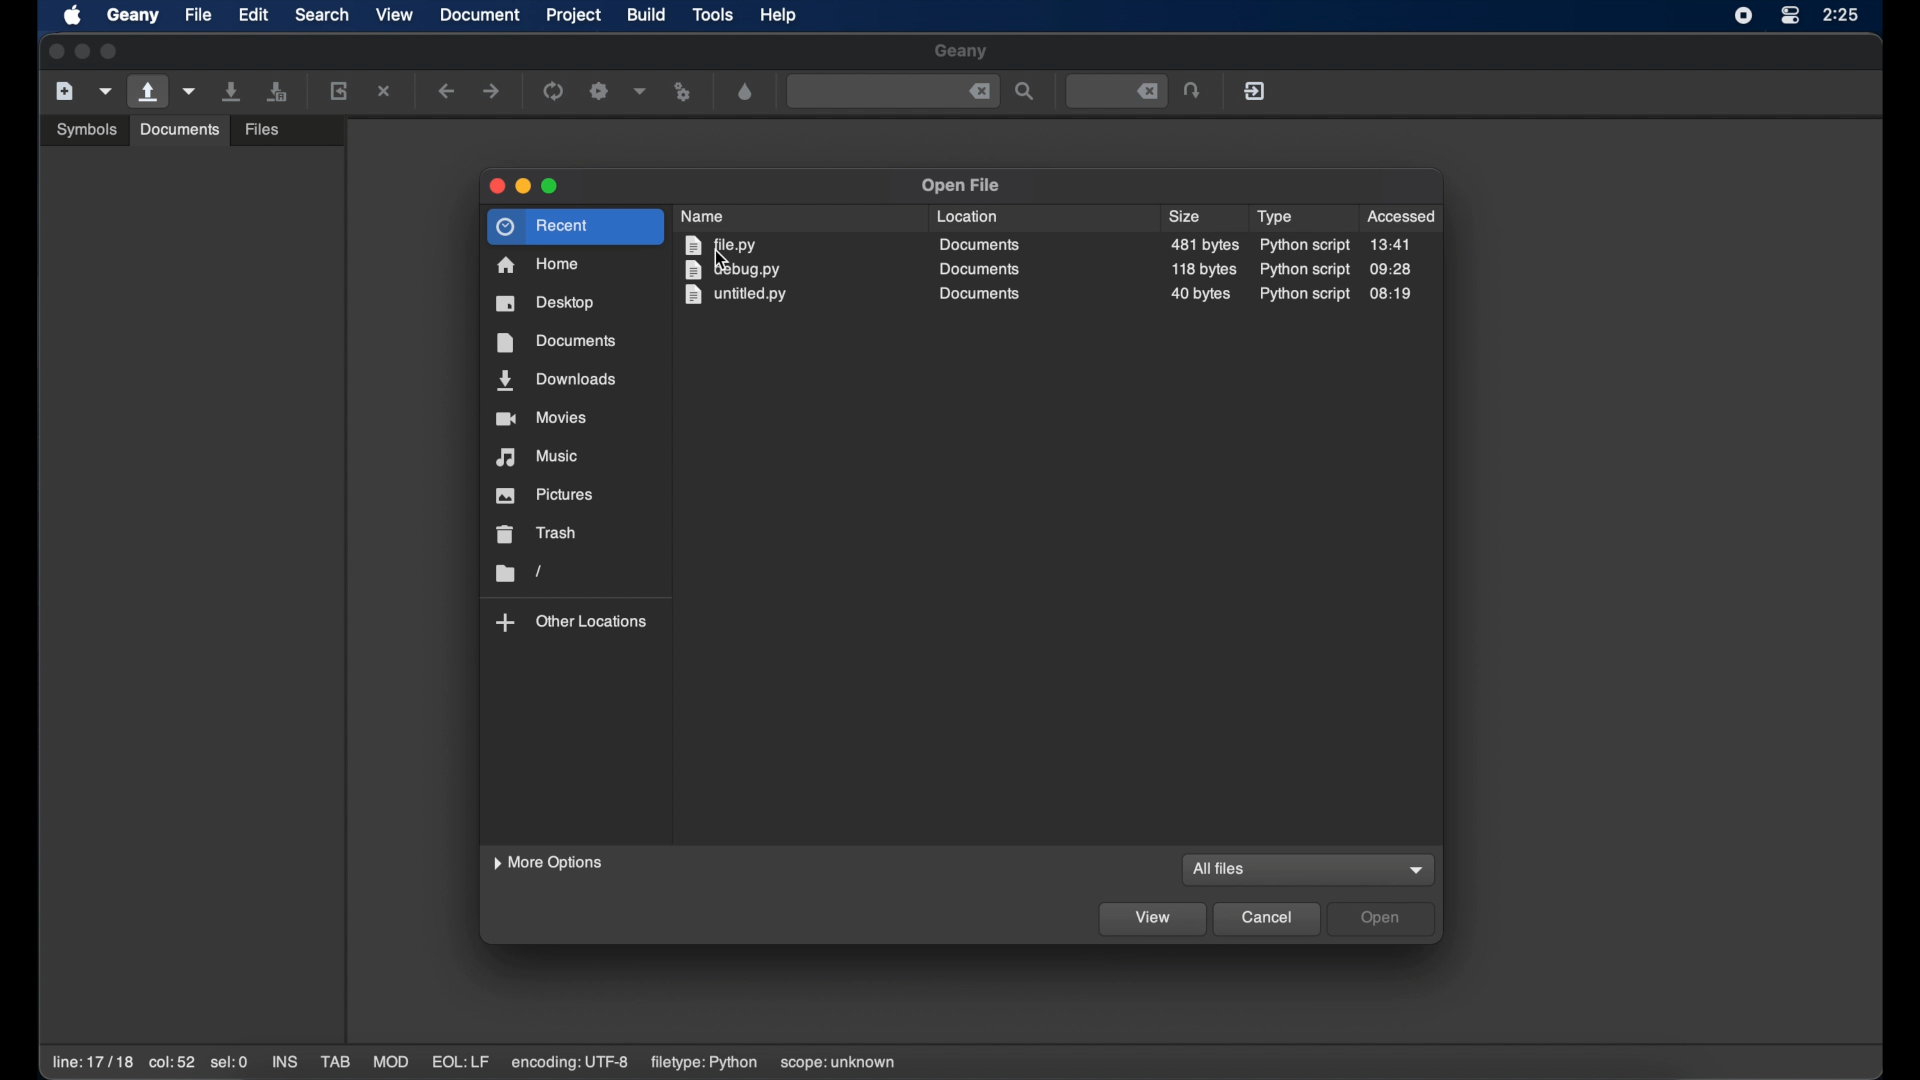 The height and width of the screenshot is (1080, 1920). I want to click on other locations, so click(572, 623).